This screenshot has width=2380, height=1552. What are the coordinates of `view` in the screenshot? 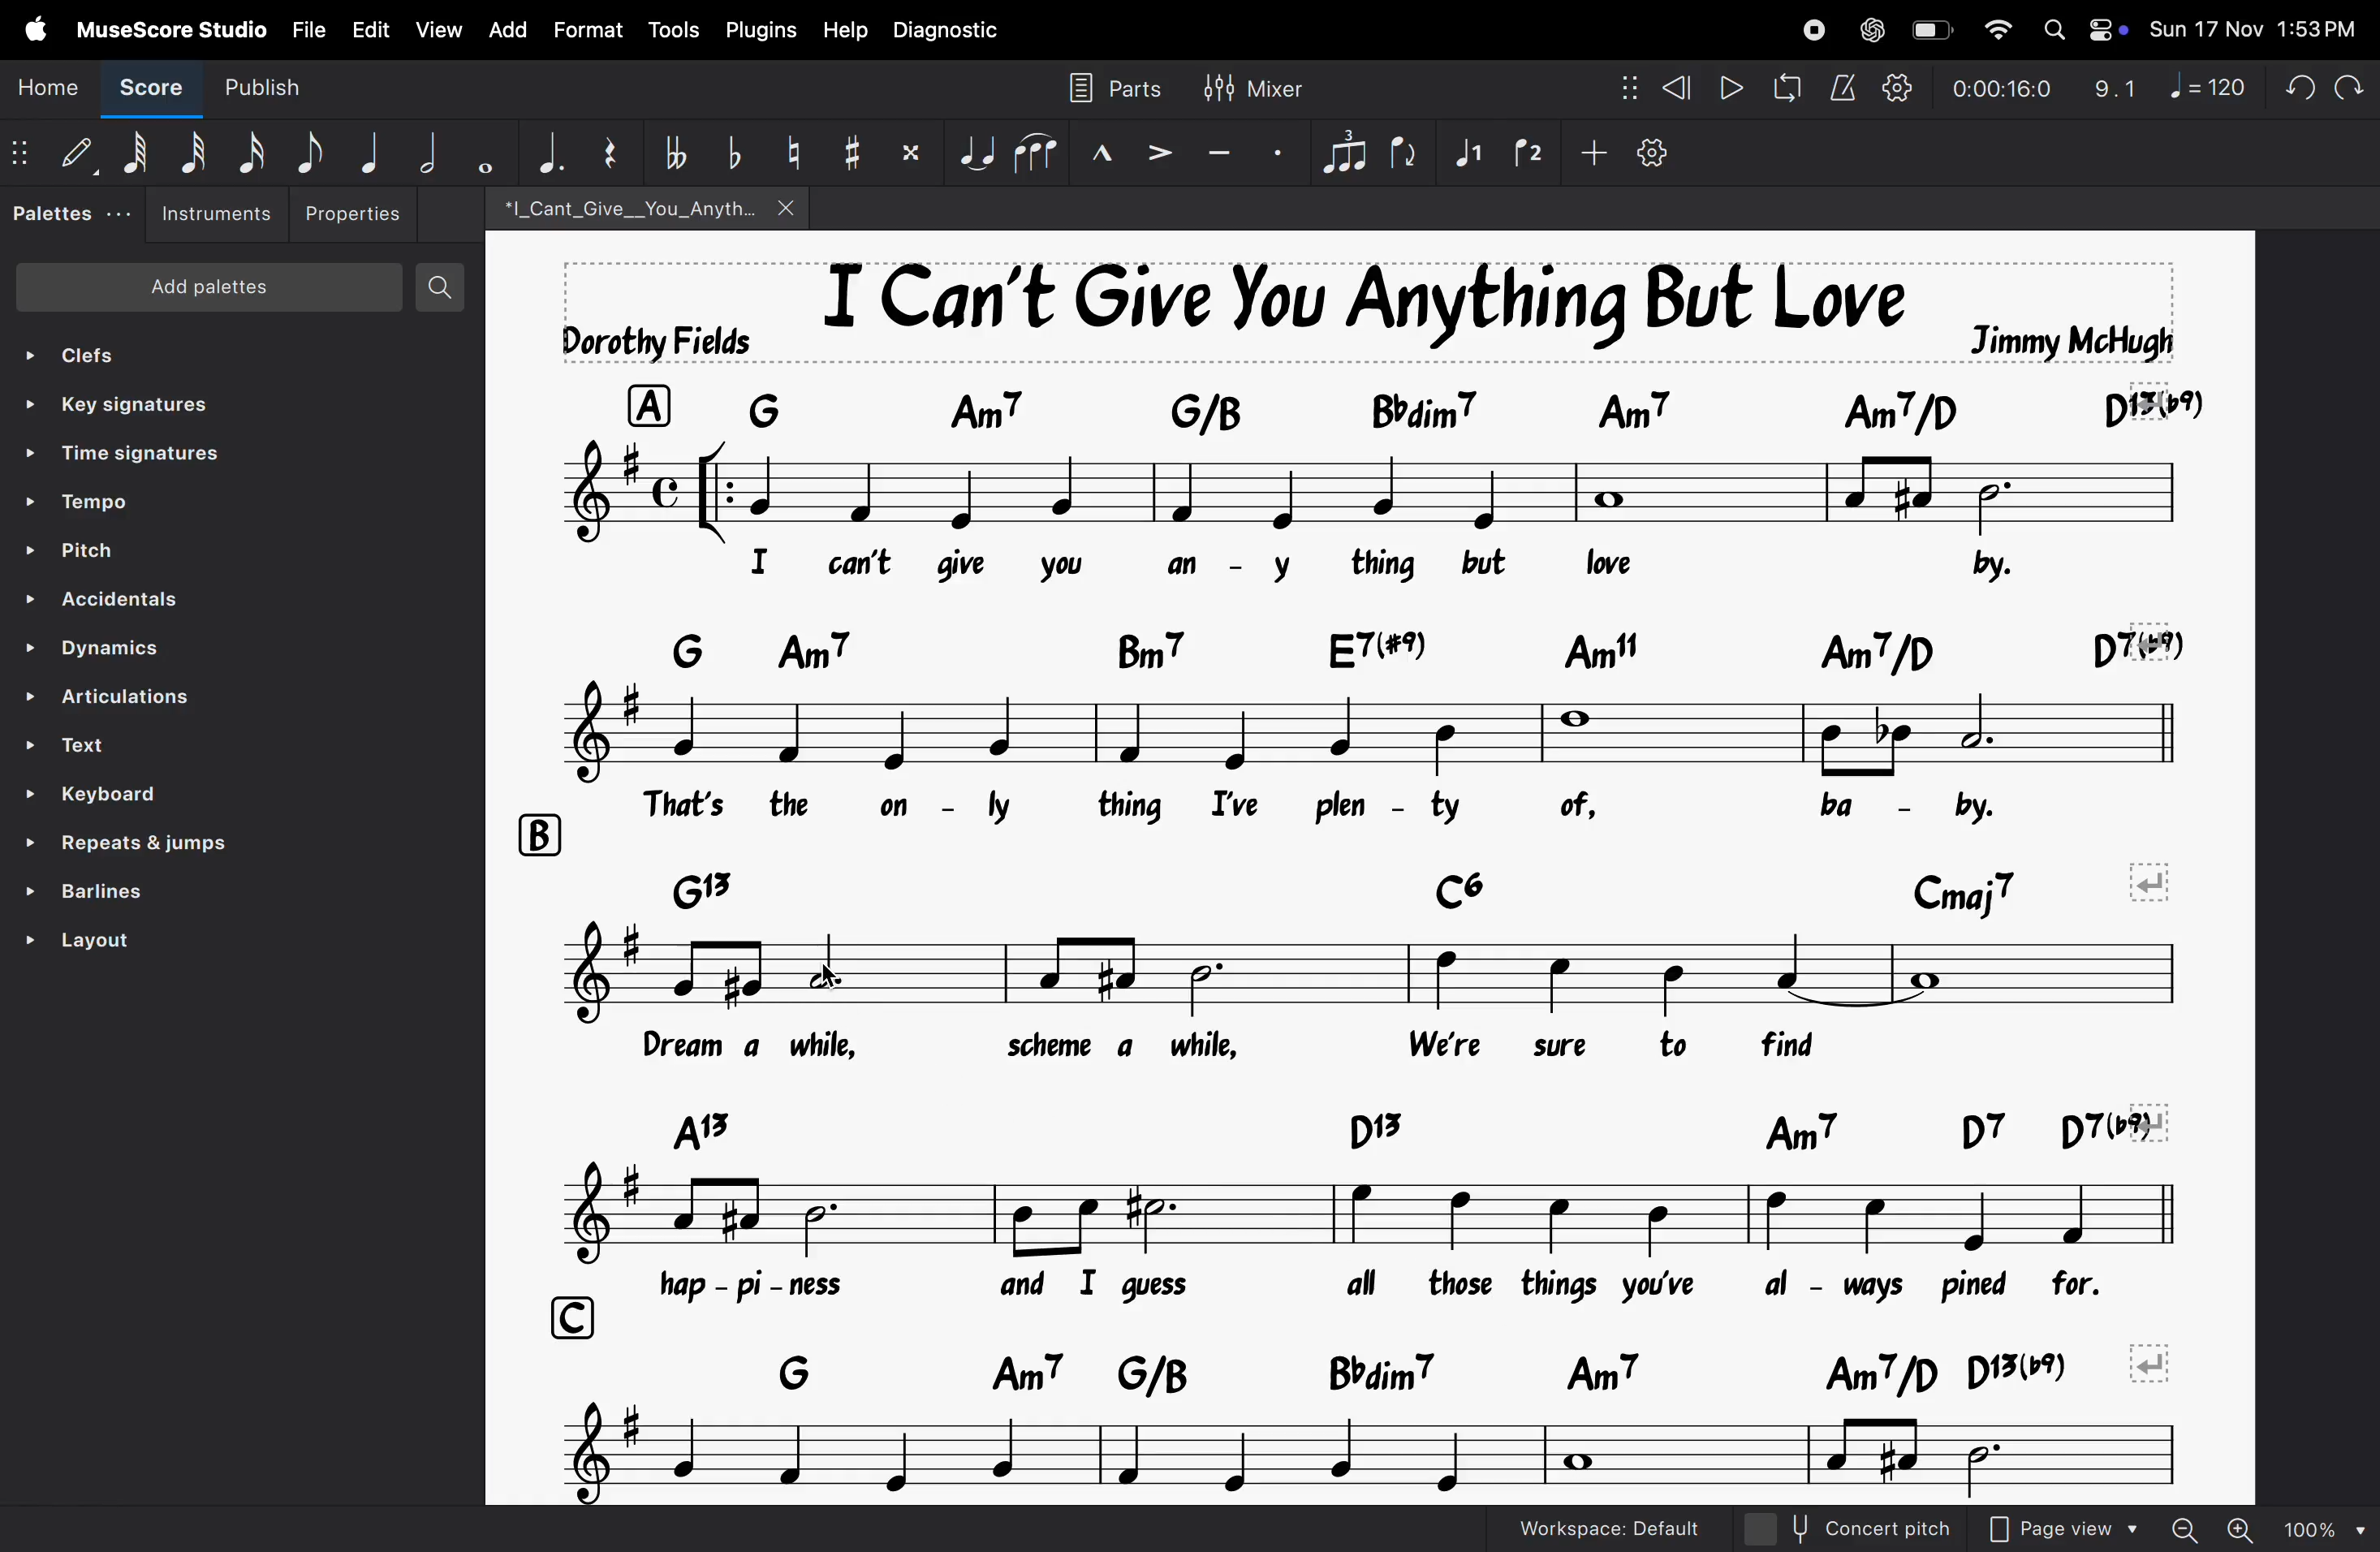 It's located at (439, 32).